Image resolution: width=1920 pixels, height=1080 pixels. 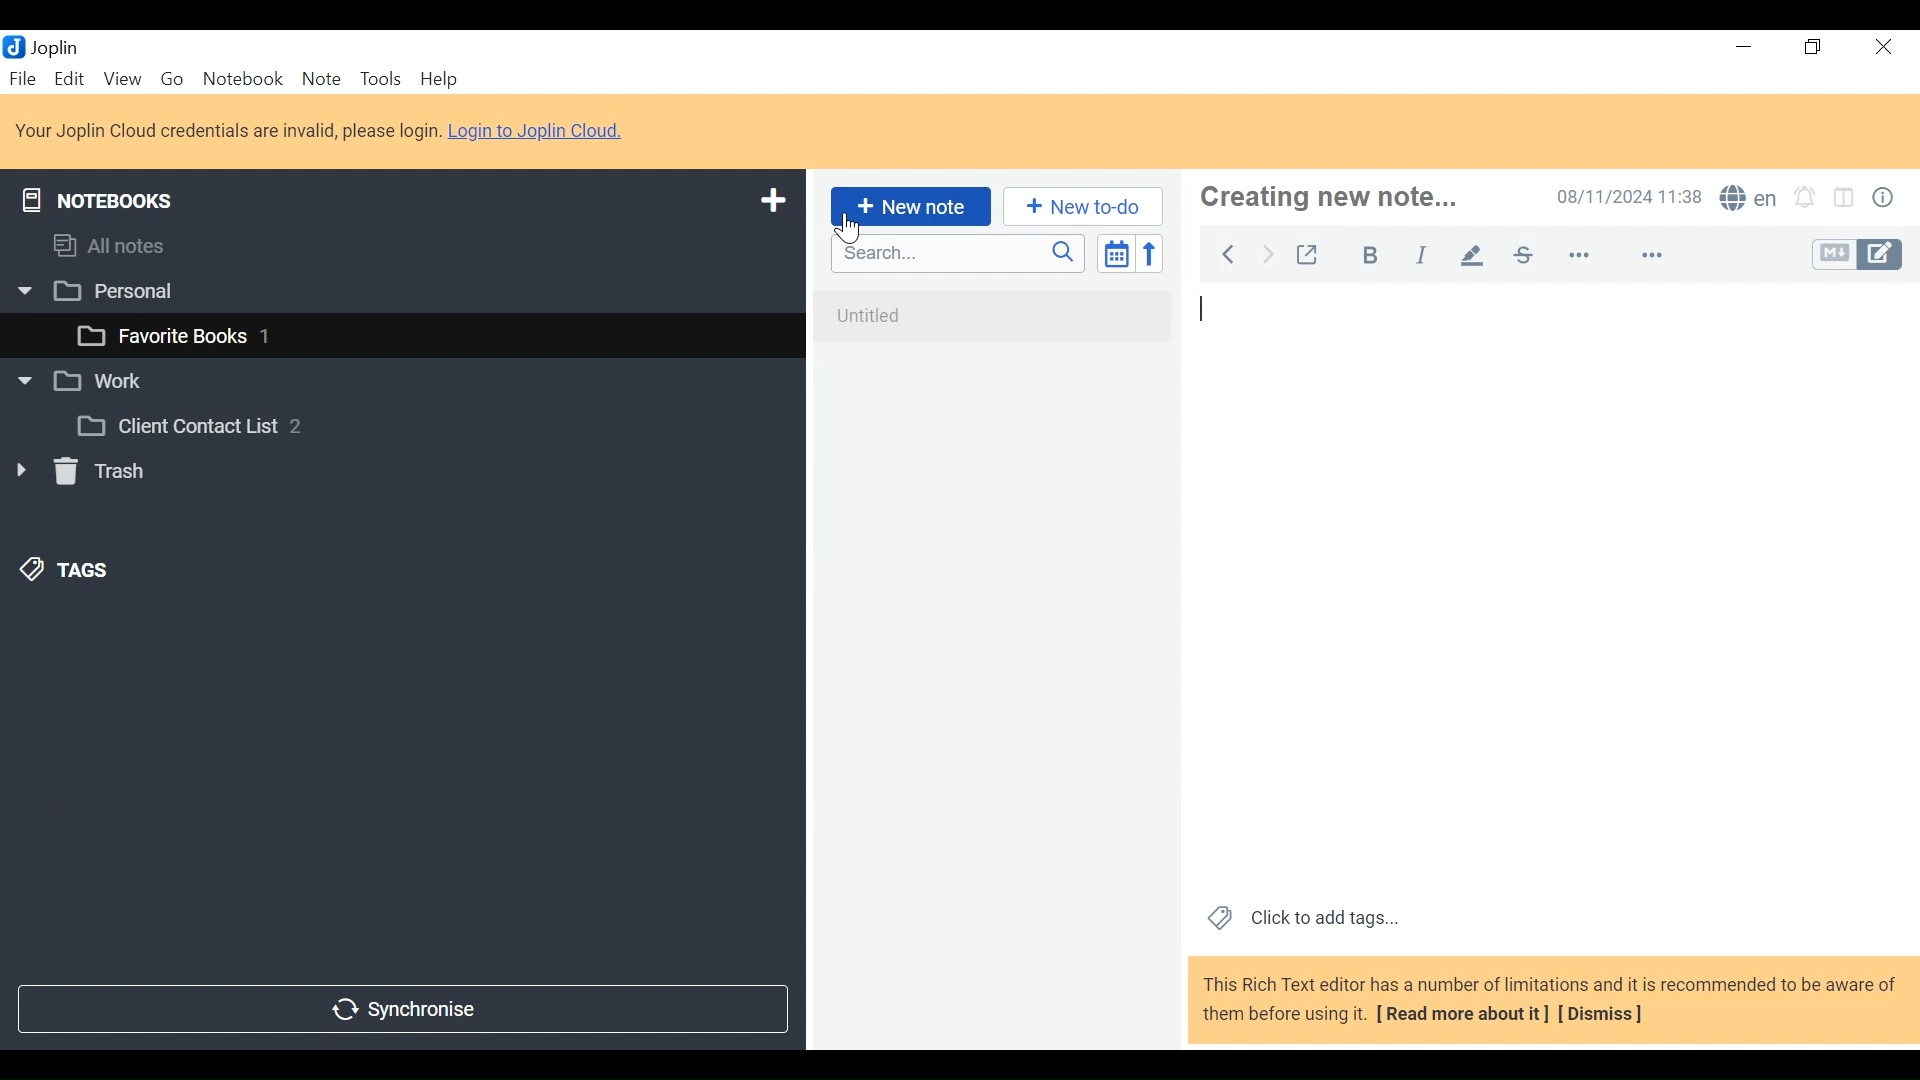 I want to click on Bold, so click(x=1375, y=255).